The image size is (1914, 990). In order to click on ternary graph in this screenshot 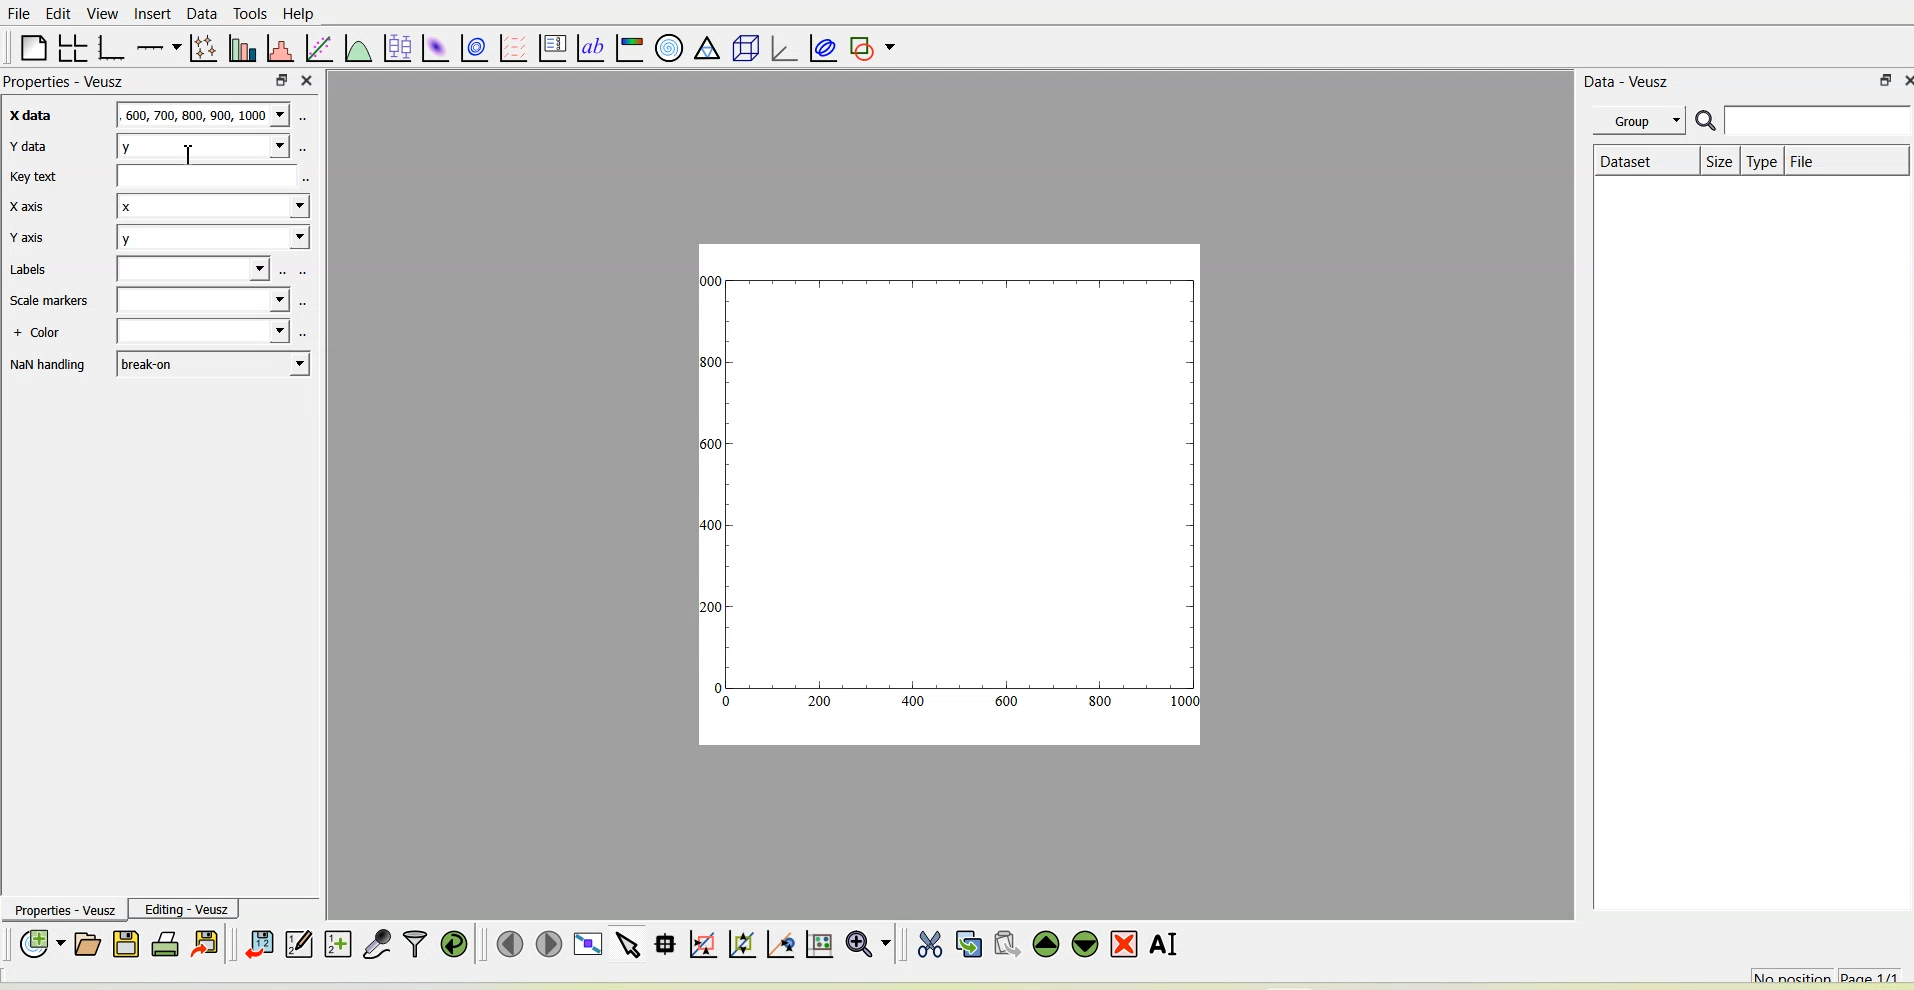, I will do `click(707, 48)`.